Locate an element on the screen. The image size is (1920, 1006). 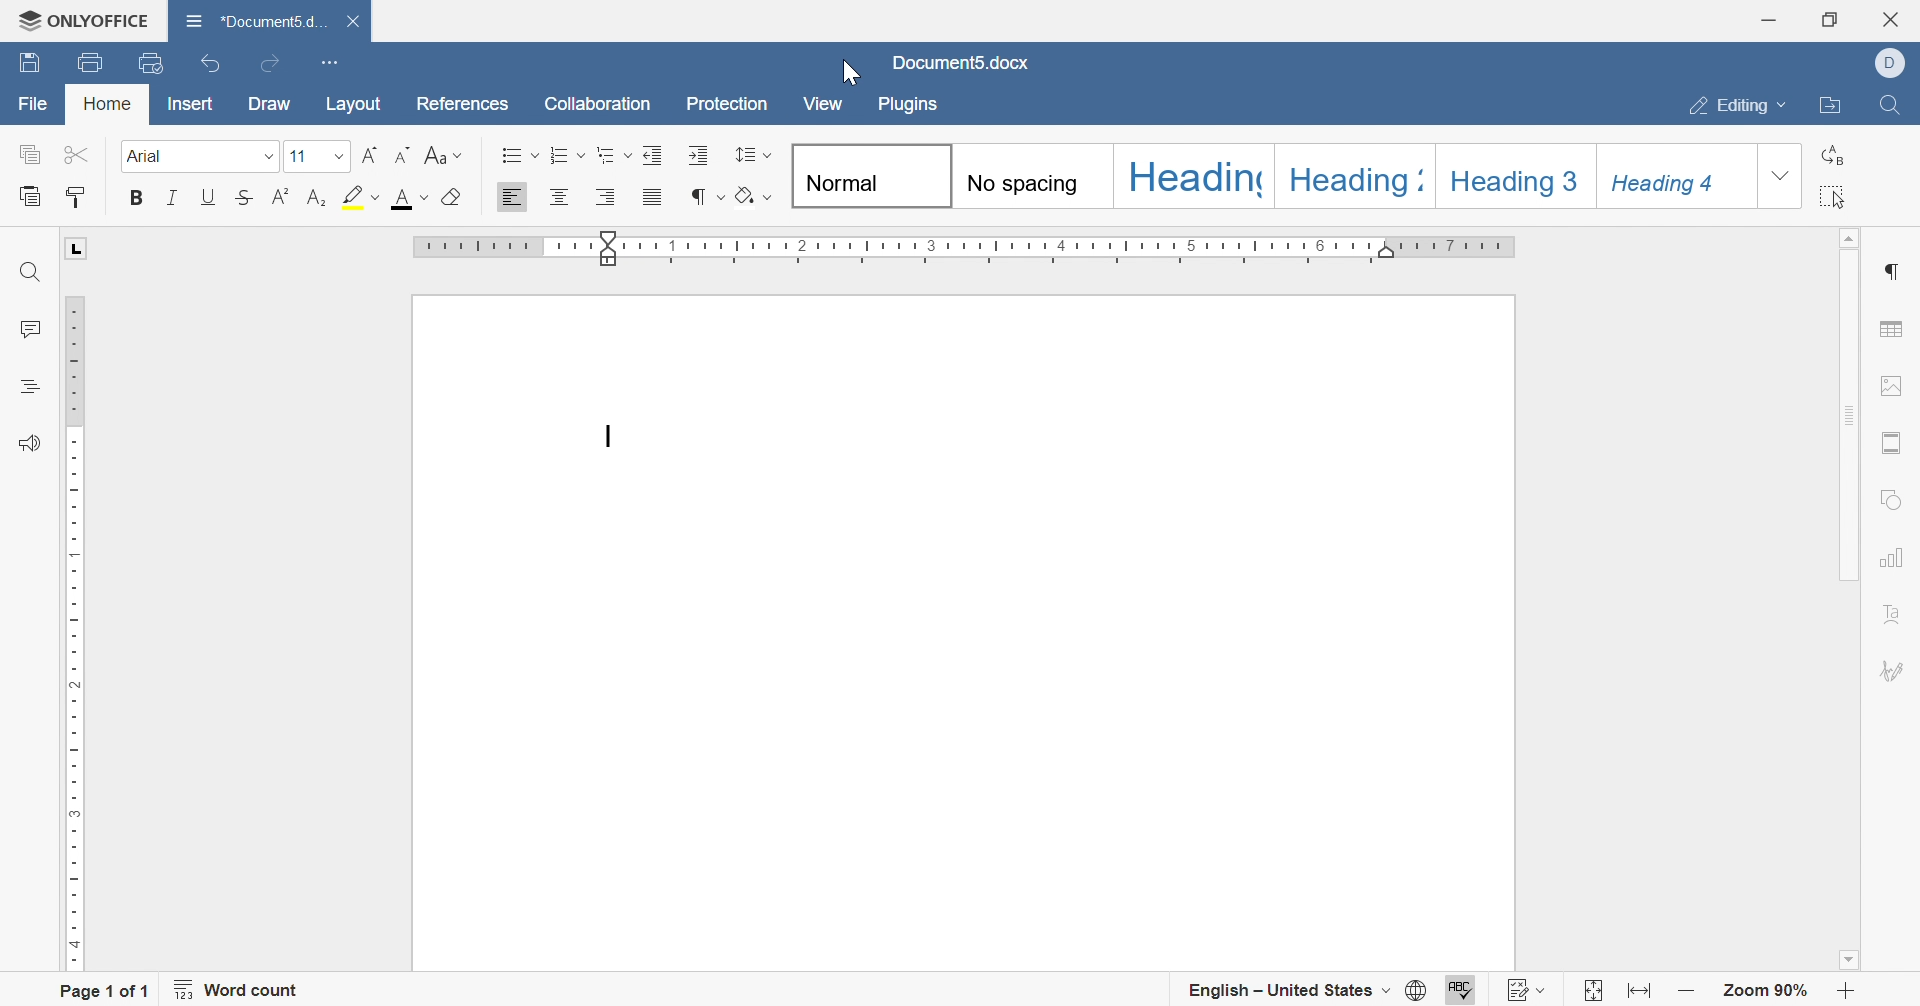
image settings is located at coordinates (1893, 382).